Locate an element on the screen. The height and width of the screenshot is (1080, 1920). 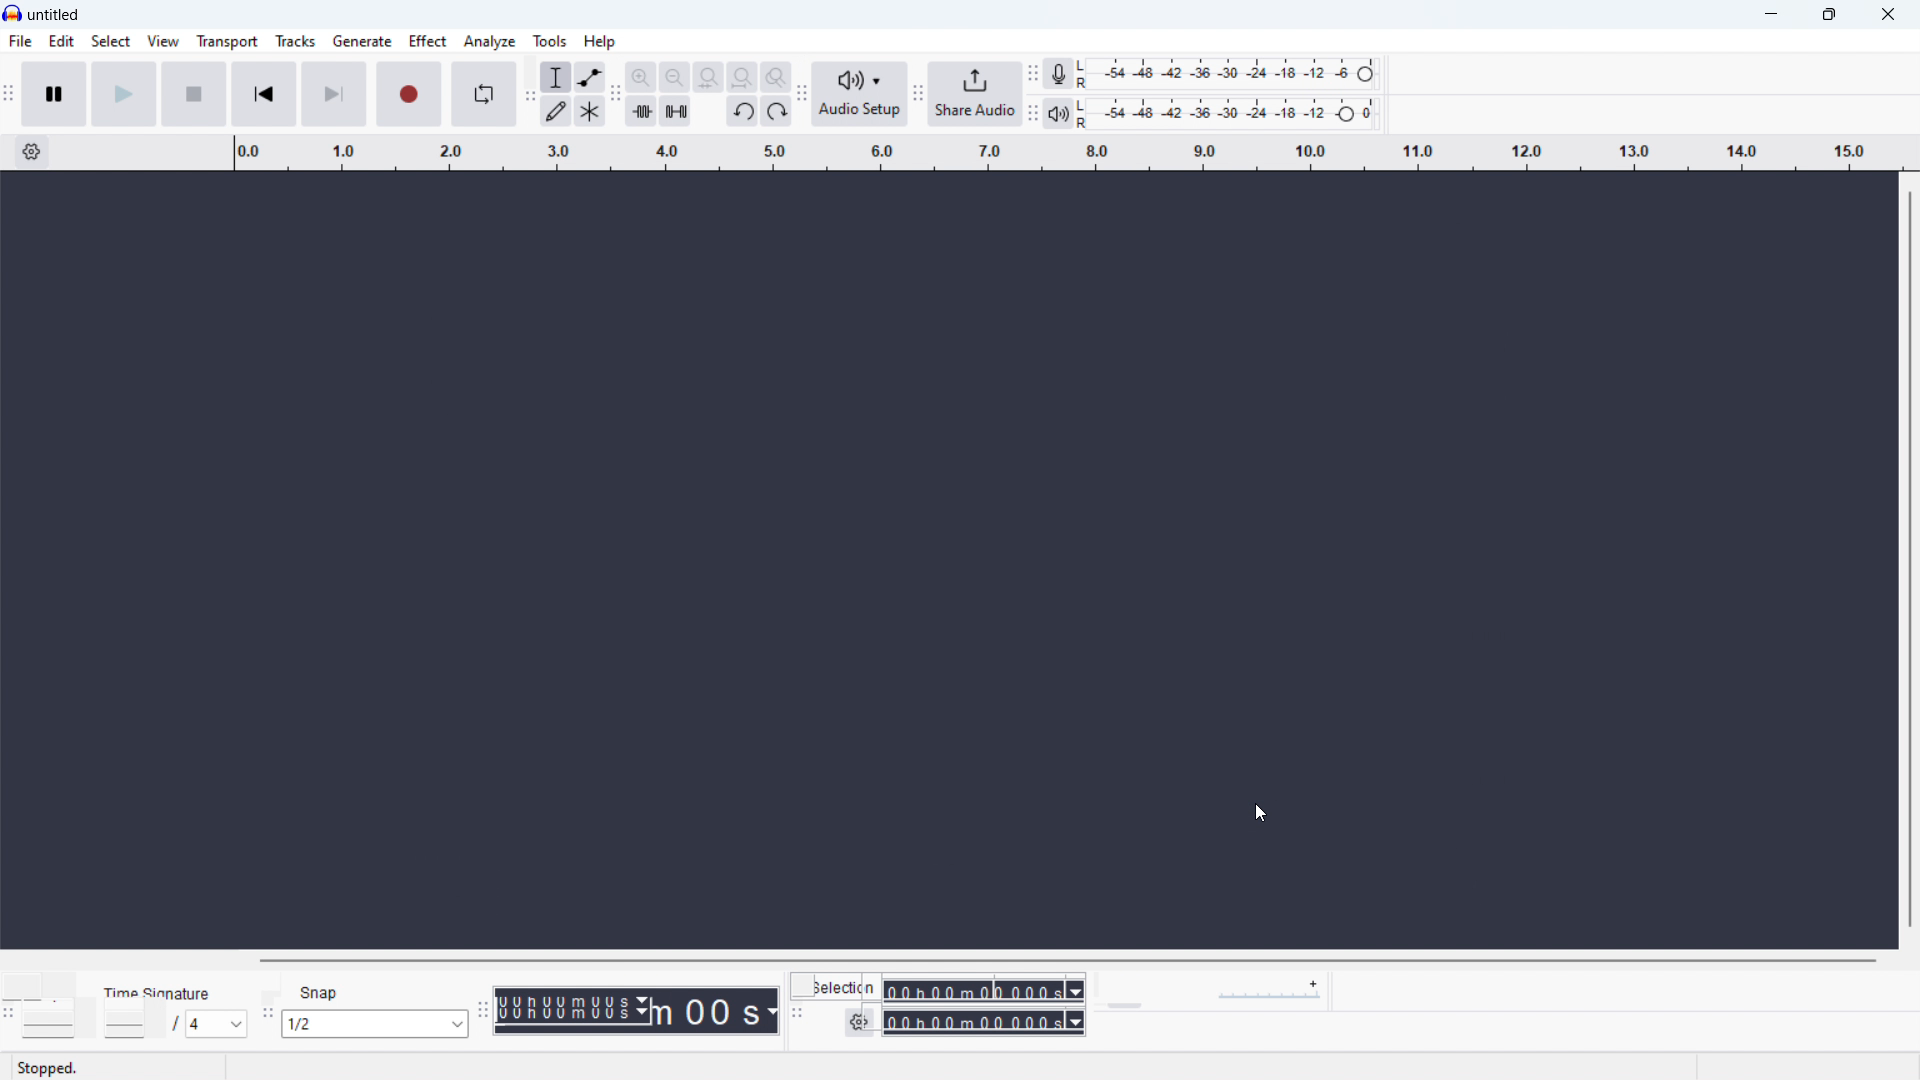
title is located at coordinates (54, 15).